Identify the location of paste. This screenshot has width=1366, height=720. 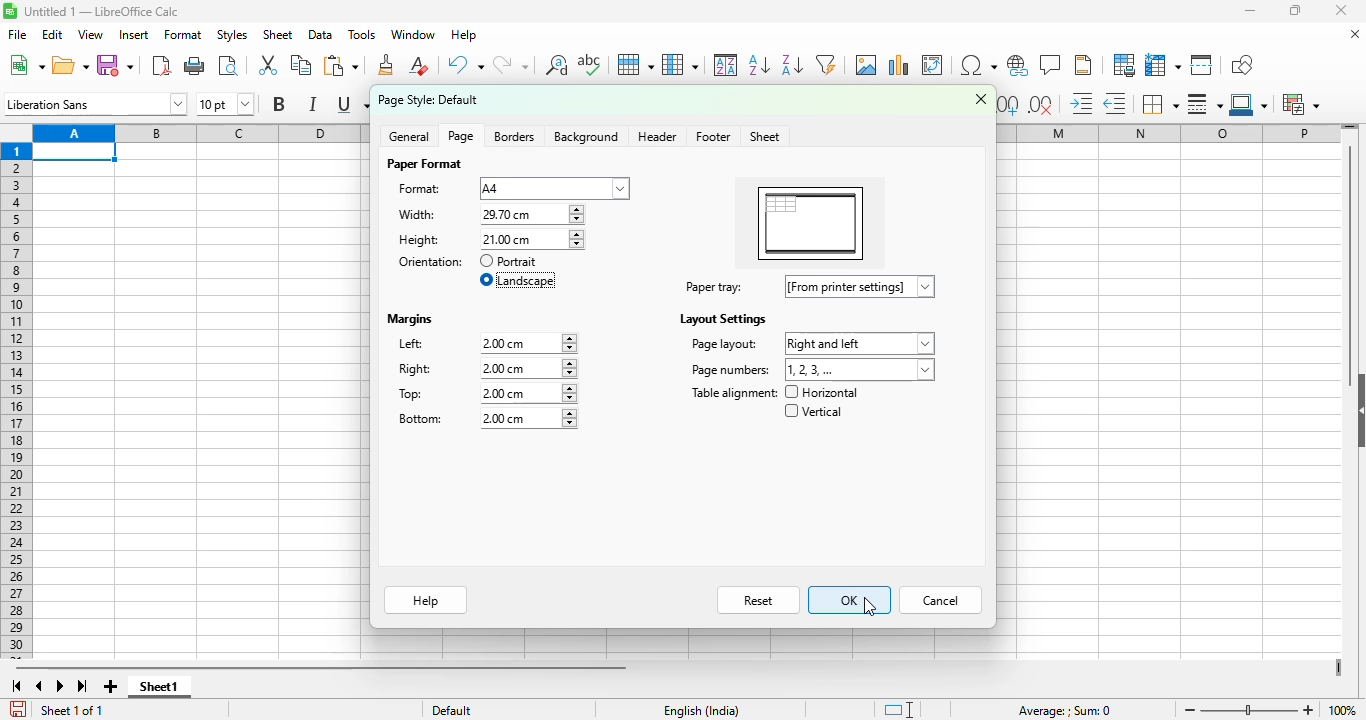
(341, 65).